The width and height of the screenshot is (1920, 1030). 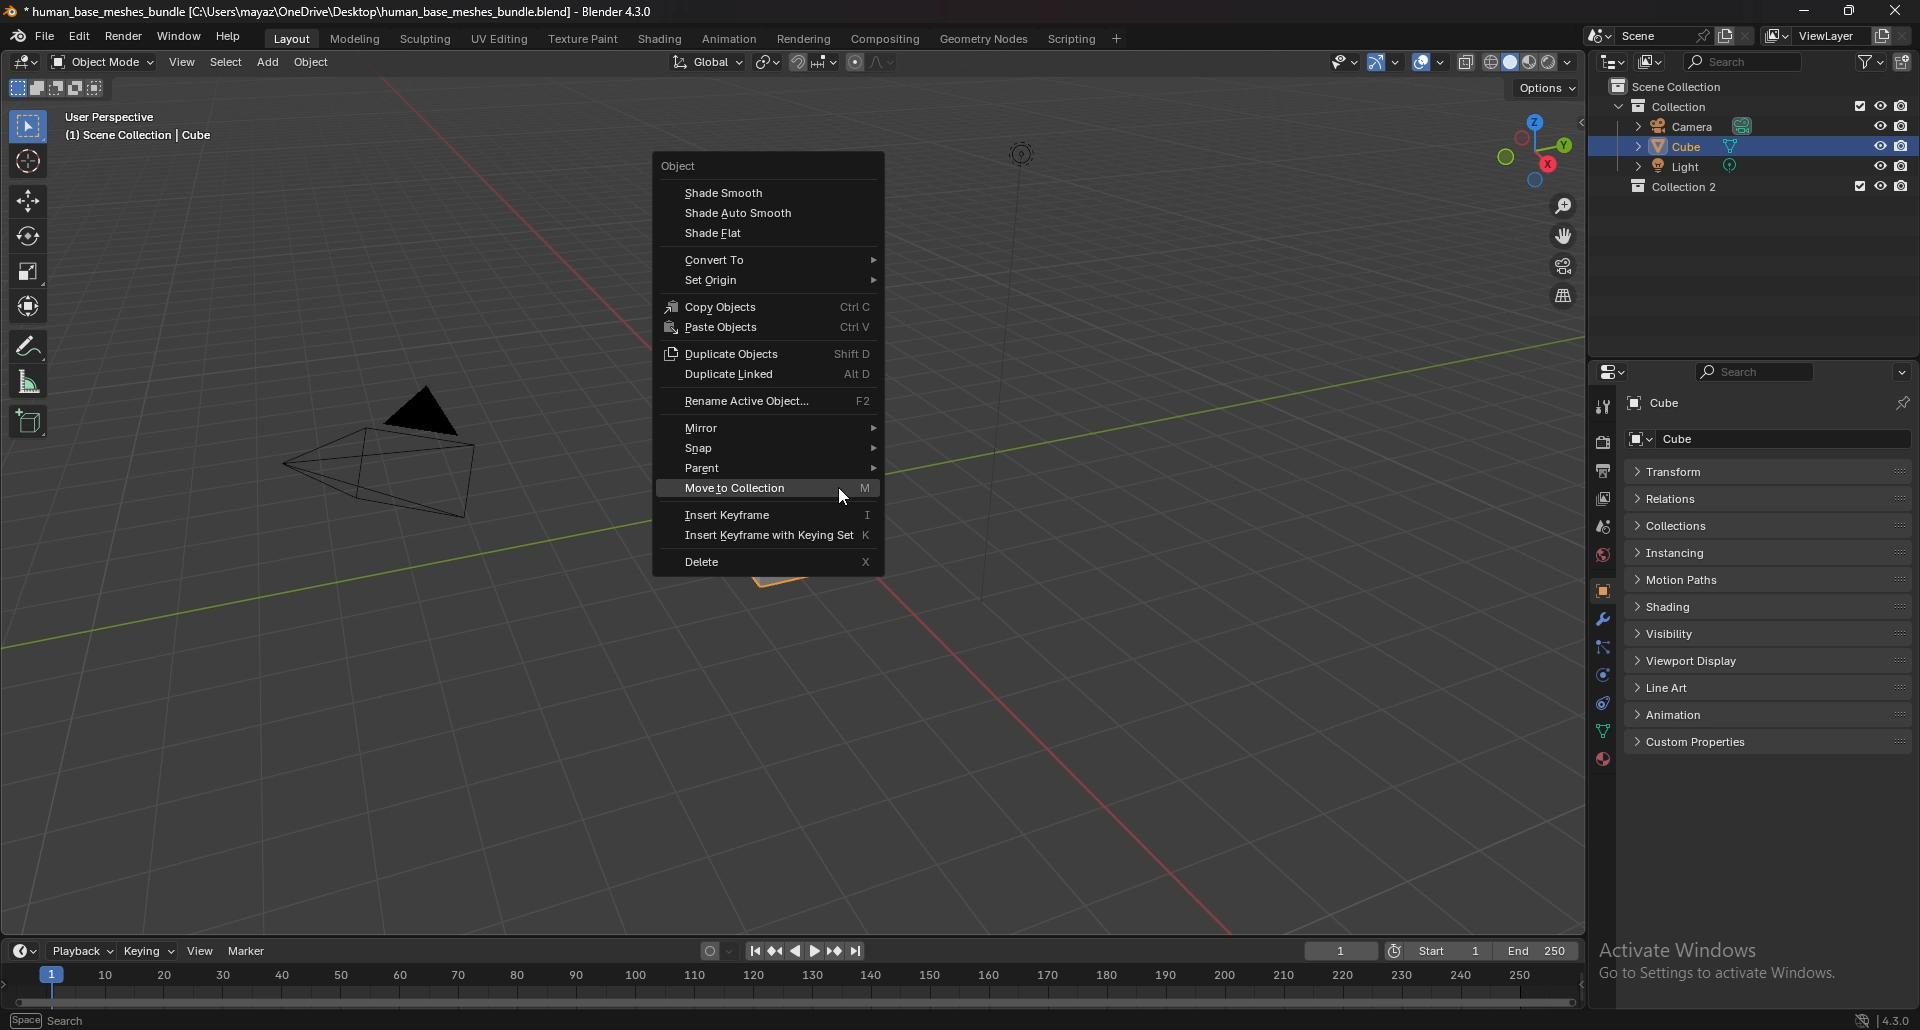 What do you see at coordinates (814, 62) in the screenshot?
I see `snapping` at bounding box center [814, 62].